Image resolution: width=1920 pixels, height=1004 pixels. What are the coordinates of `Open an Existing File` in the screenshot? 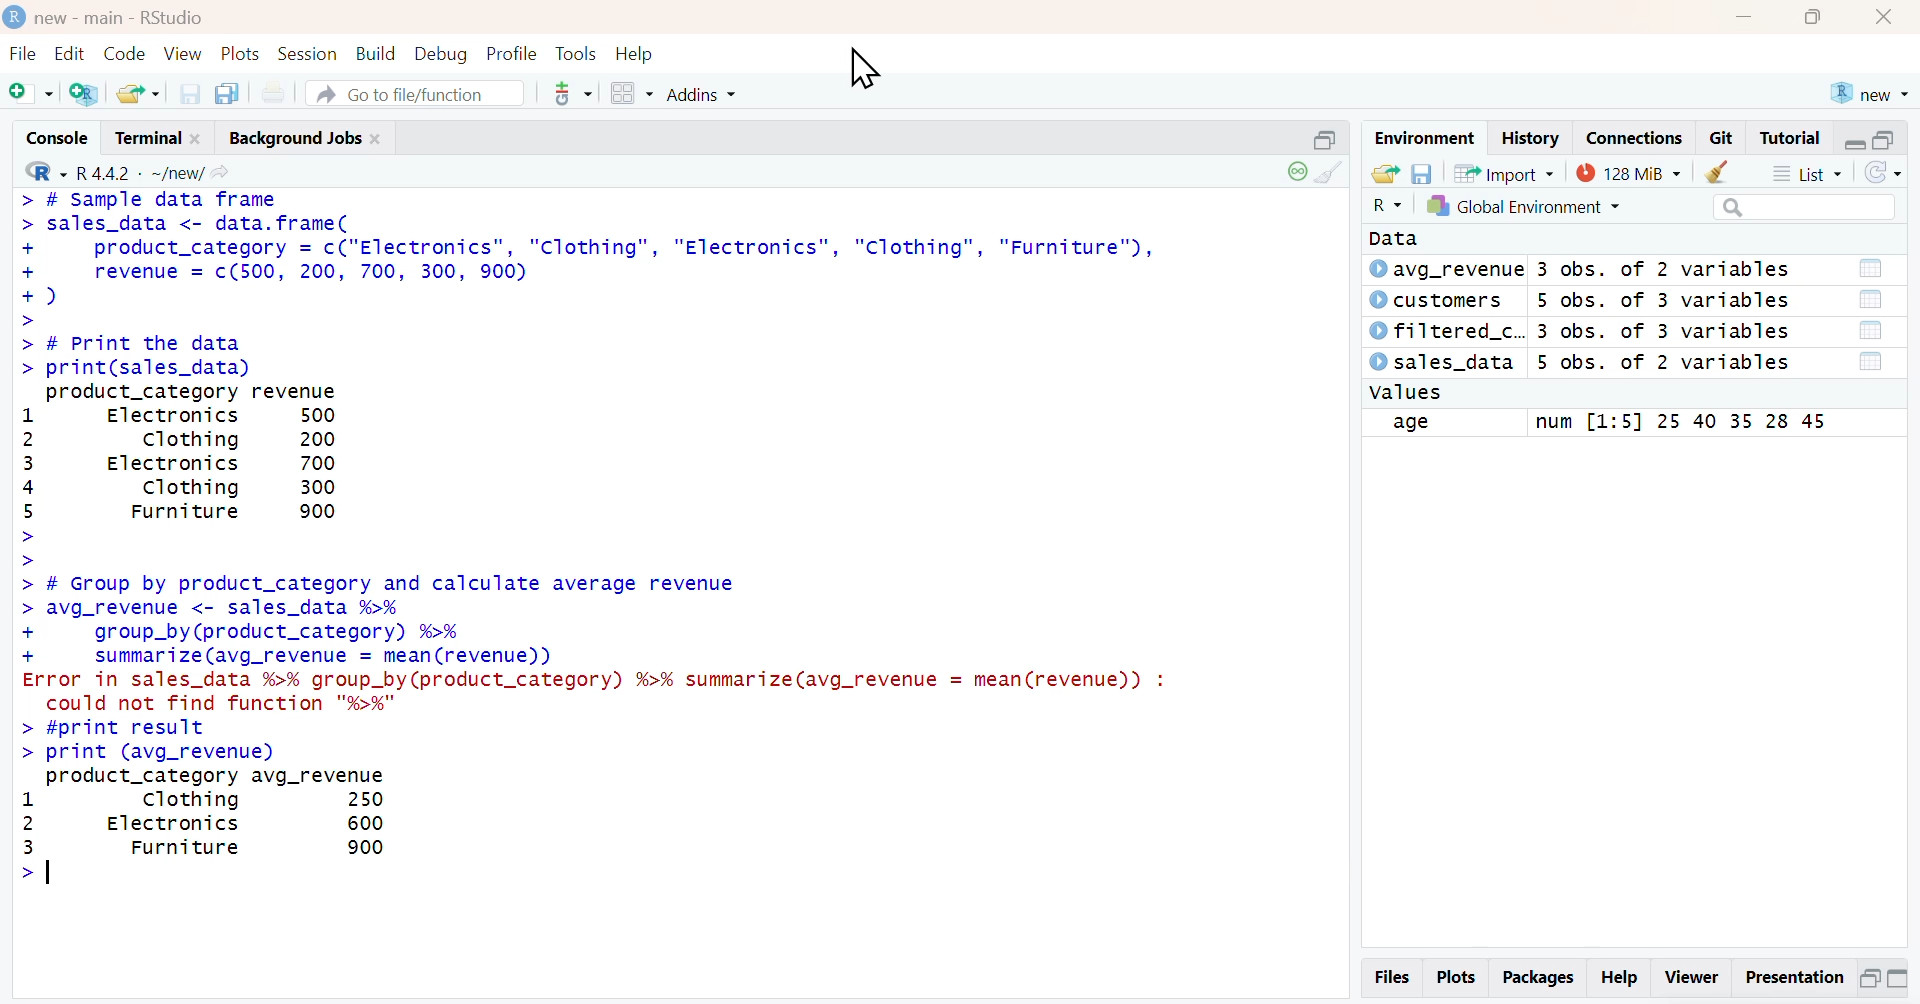 It's located at (137, 94).